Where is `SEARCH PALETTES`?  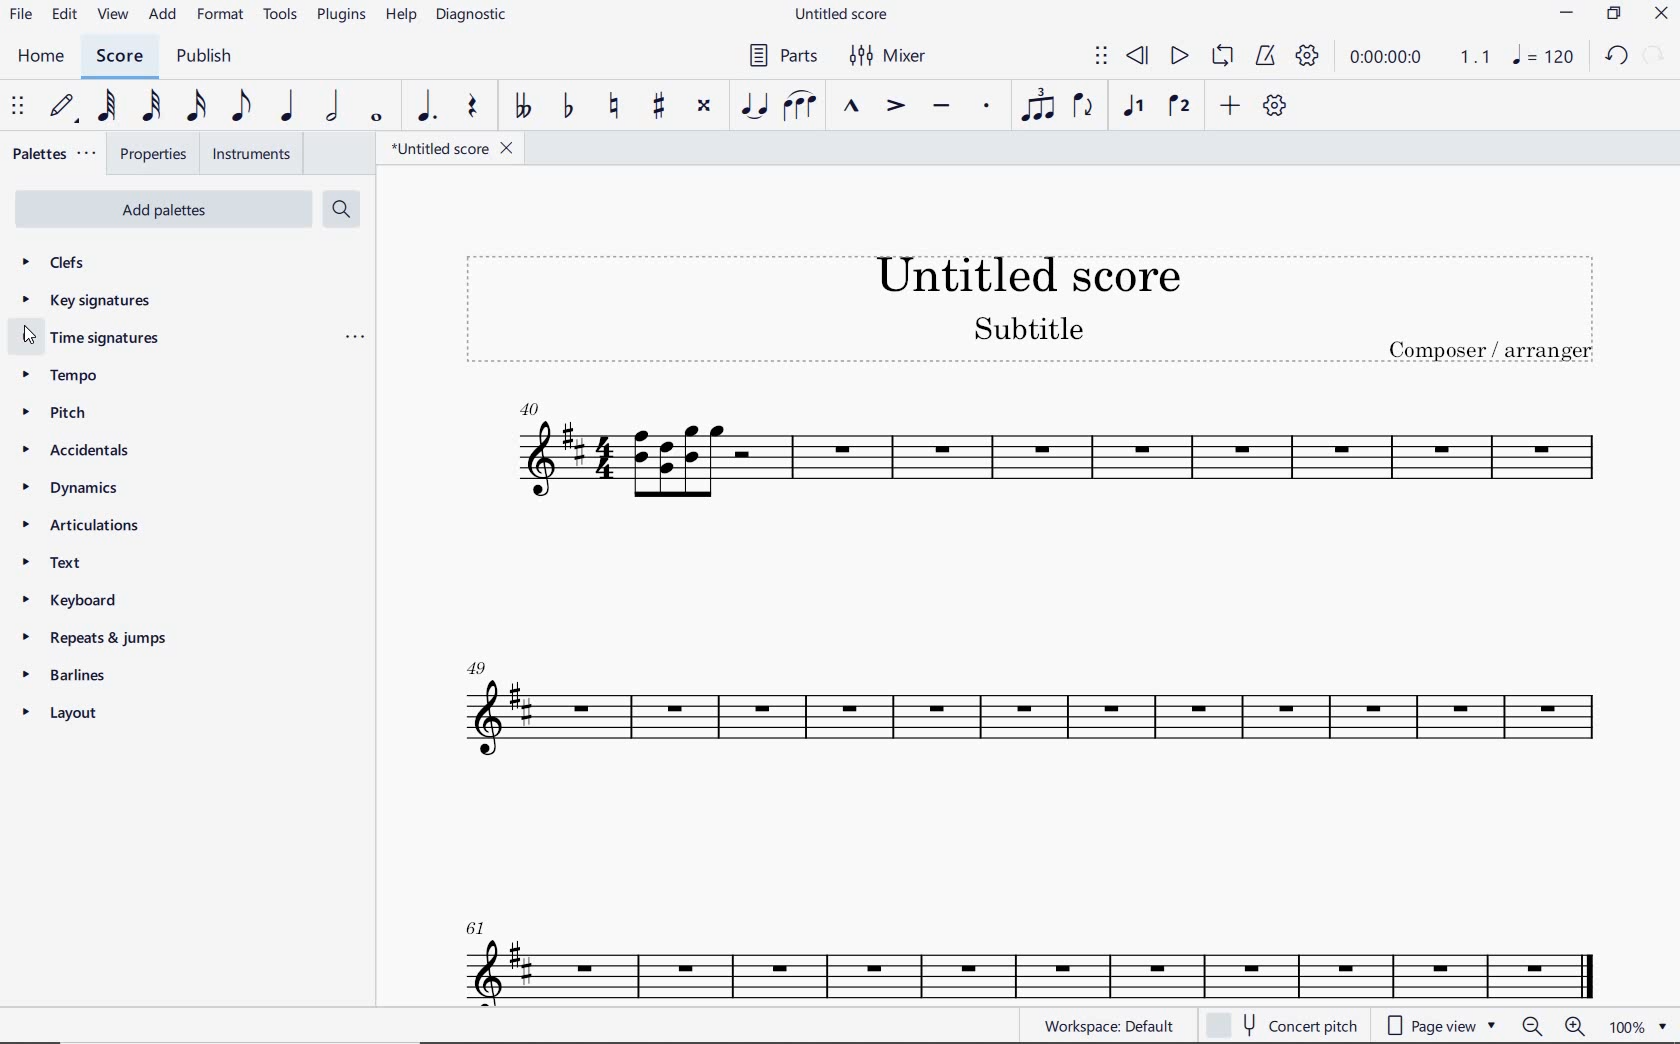 SEARCH PALETTES is located at coordinates (339, 208).